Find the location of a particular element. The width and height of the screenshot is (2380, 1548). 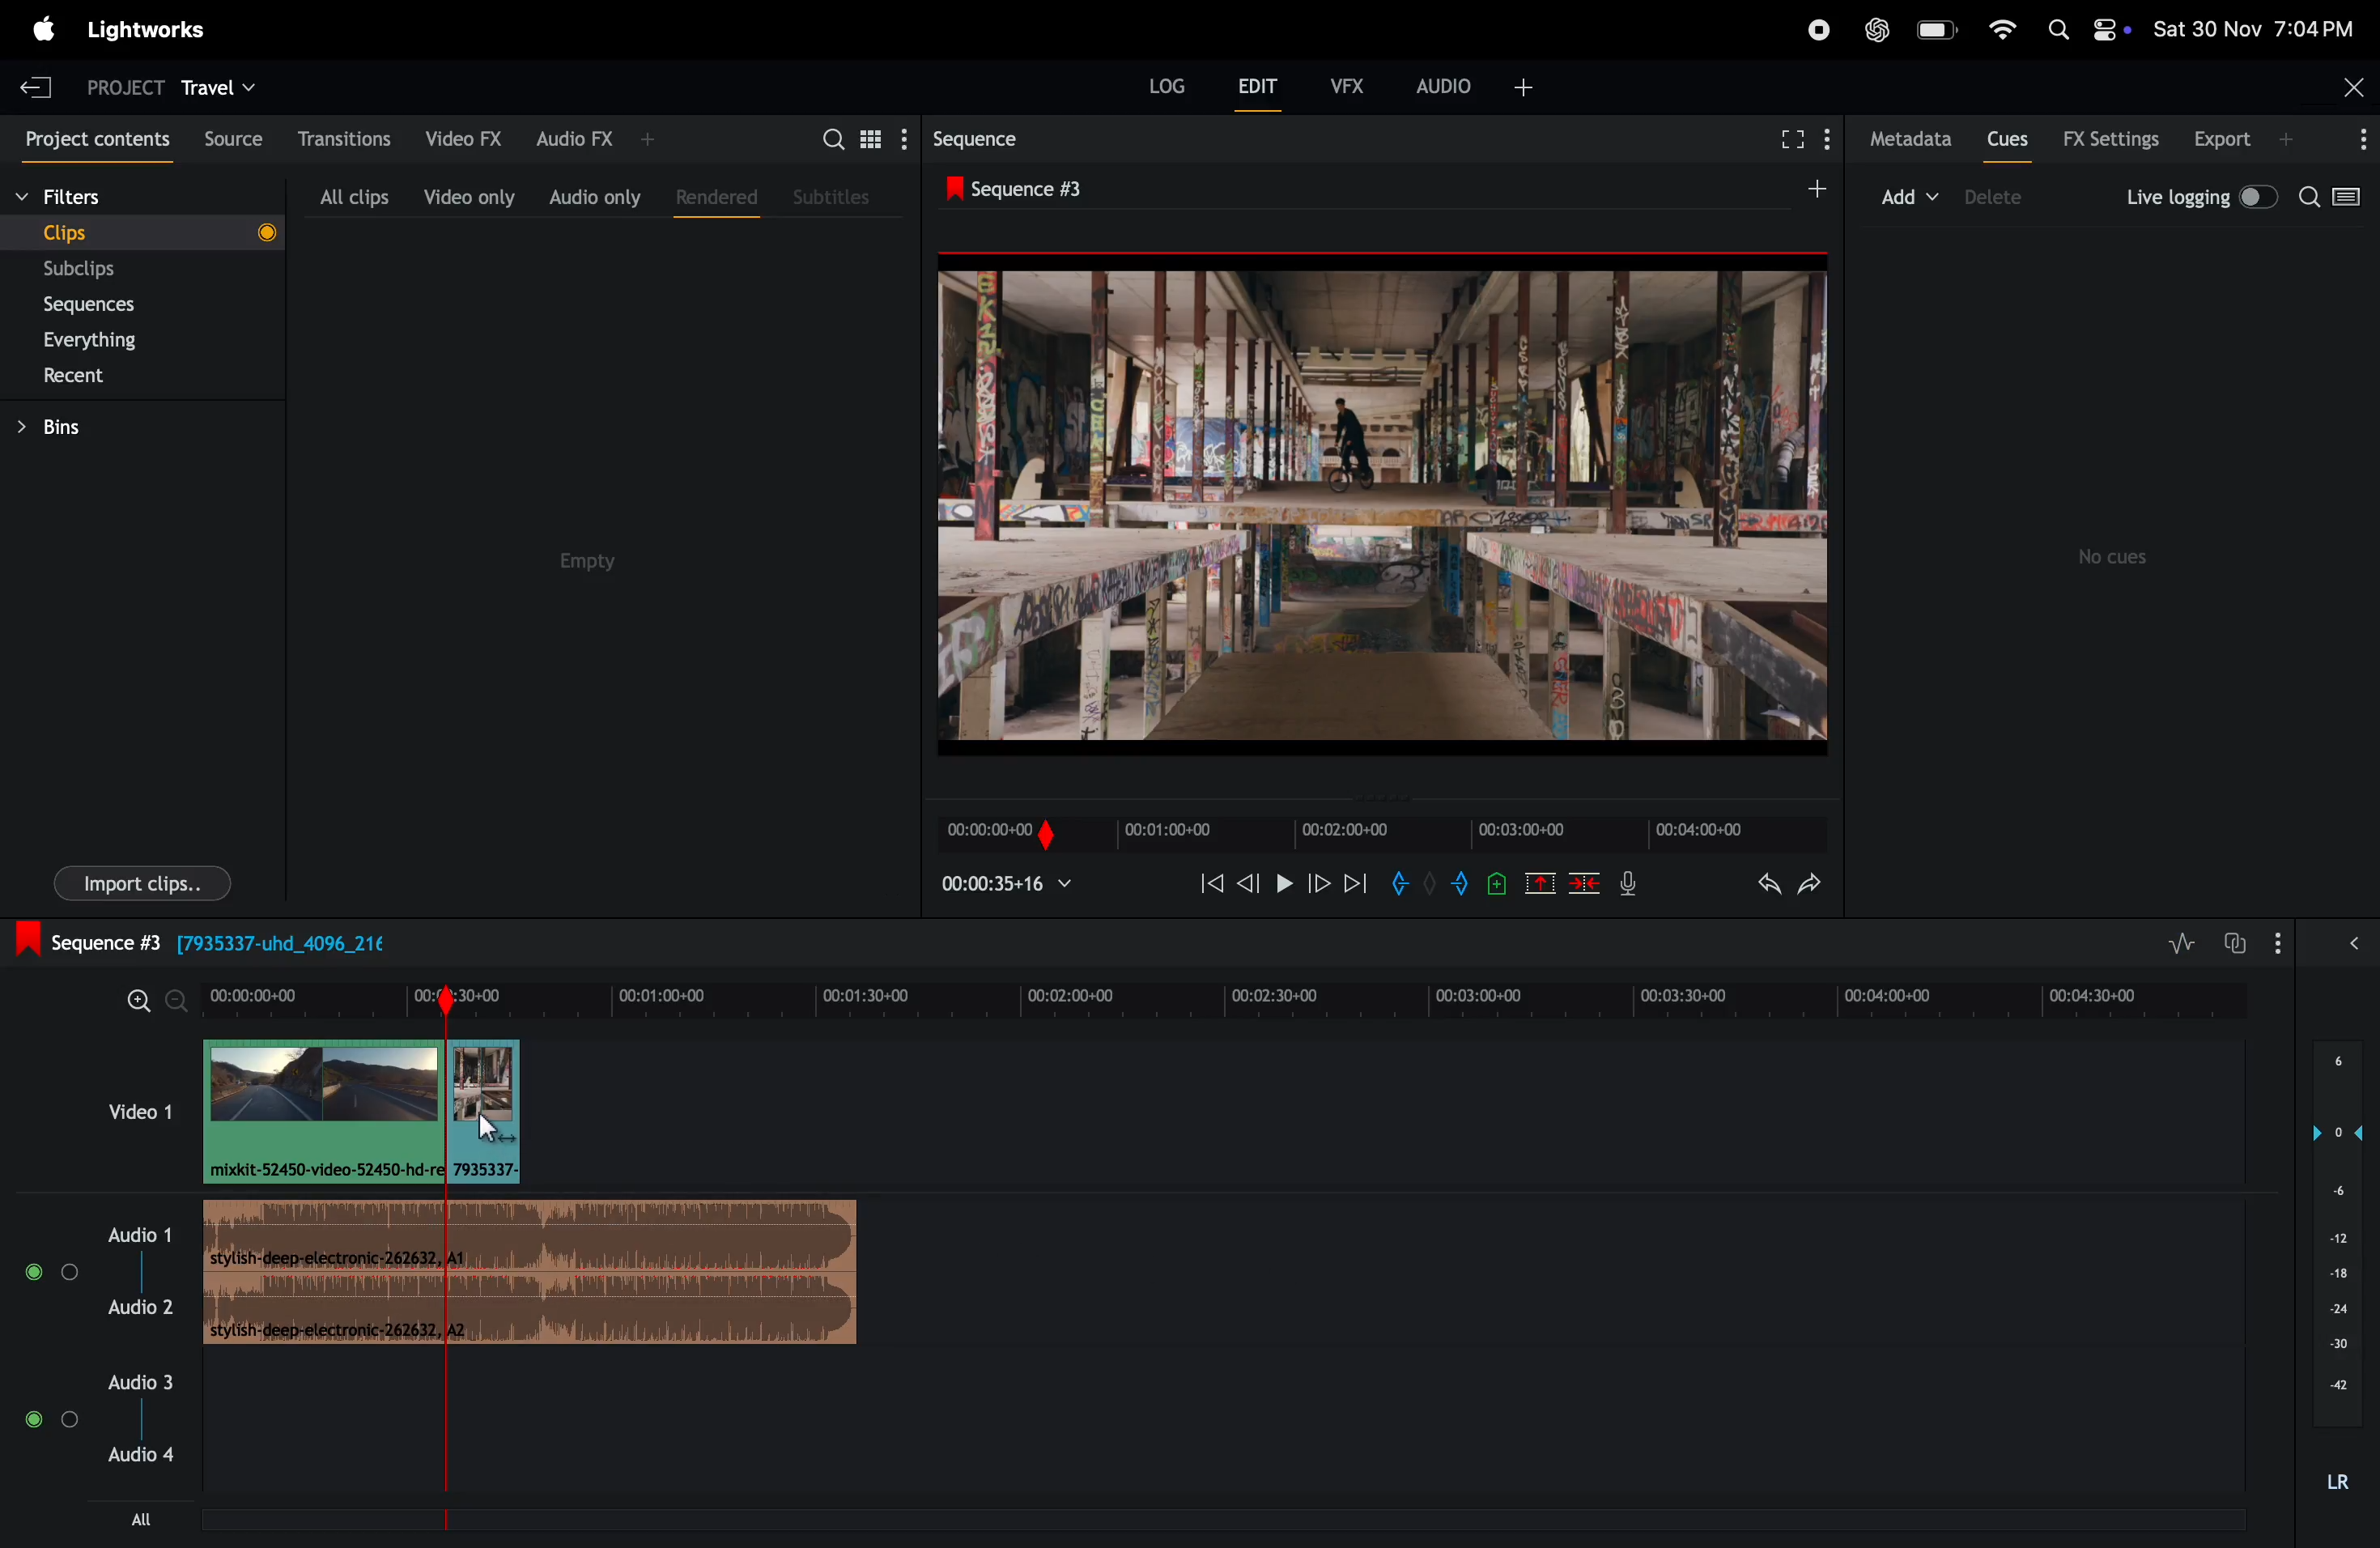

audio clips is located at coordinates (359, 1110).